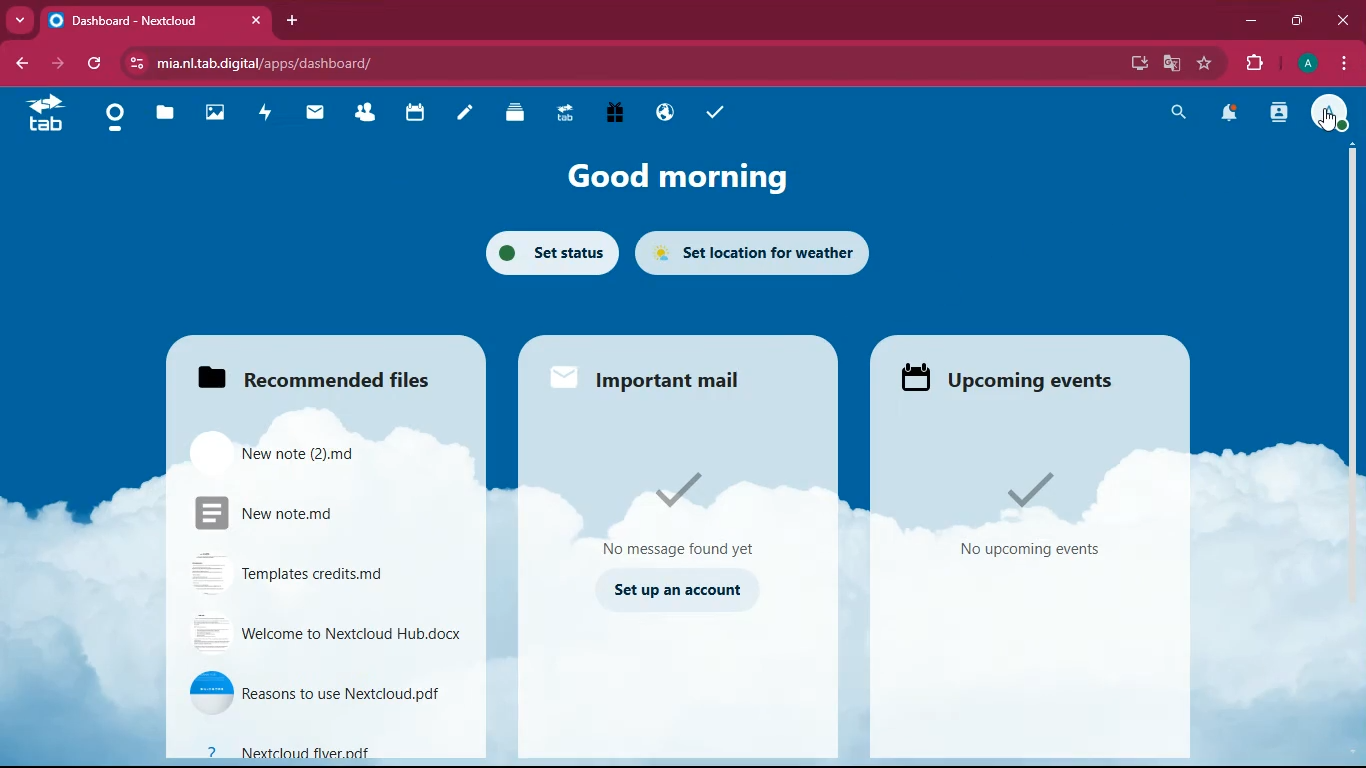 This screenshot has width=1366, height=768. What do you see at coordinates (522, 116) in the screenshot?
I see `layers` at bounding box center [522, 116].